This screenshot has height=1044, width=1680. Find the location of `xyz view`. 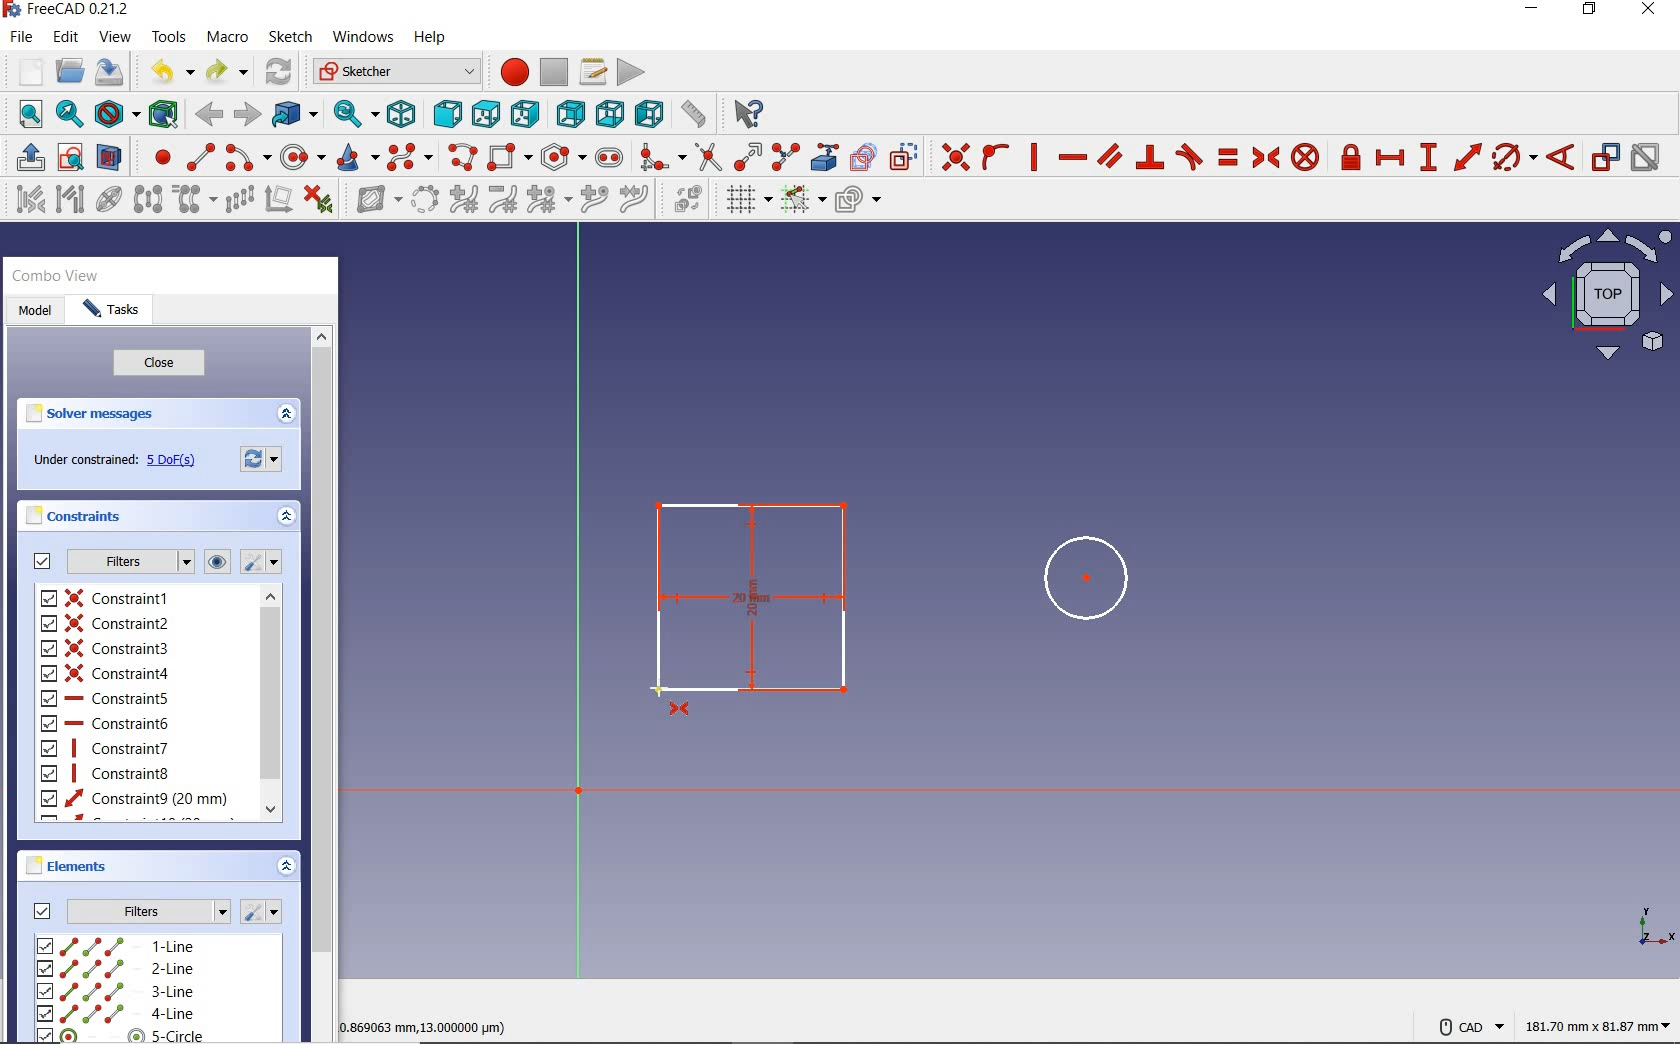

xyz view is located at coordinates (1653, 928).